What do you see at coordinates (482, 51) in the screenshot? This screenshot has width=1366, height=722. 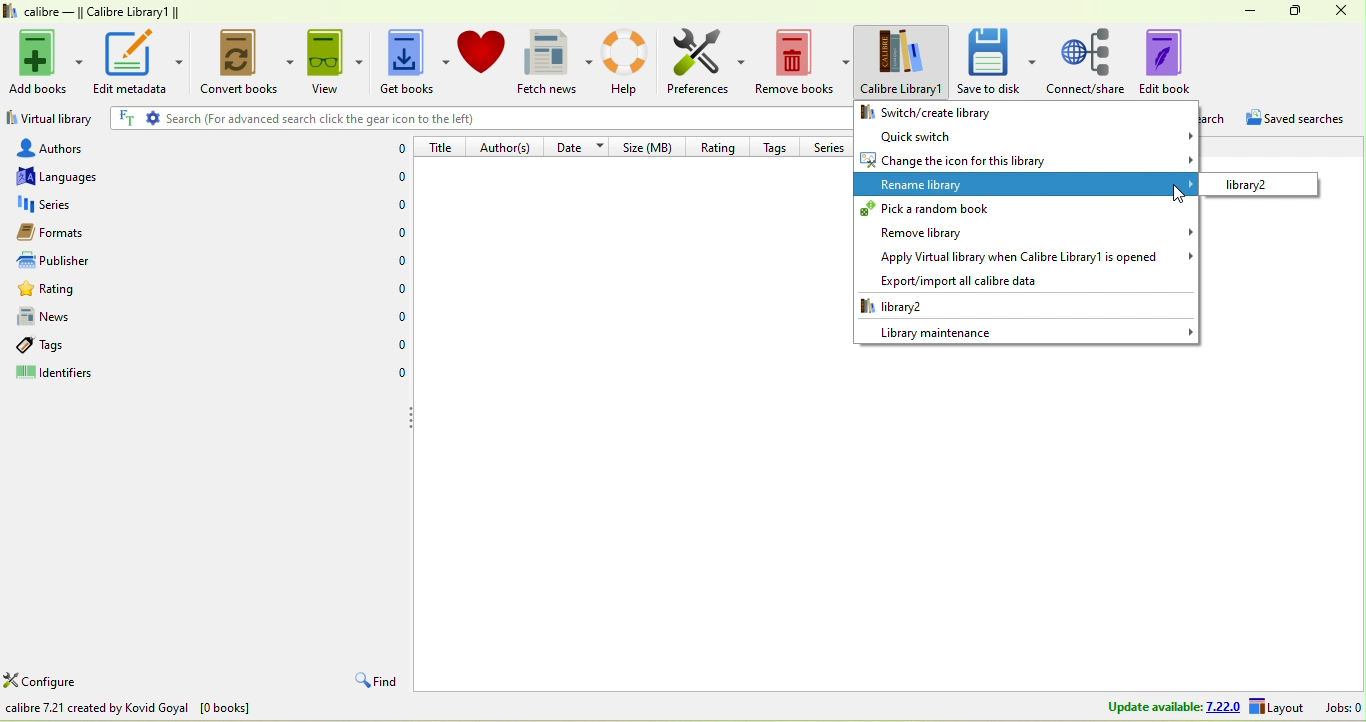 I see `donate` at bounding box center [482, 51].